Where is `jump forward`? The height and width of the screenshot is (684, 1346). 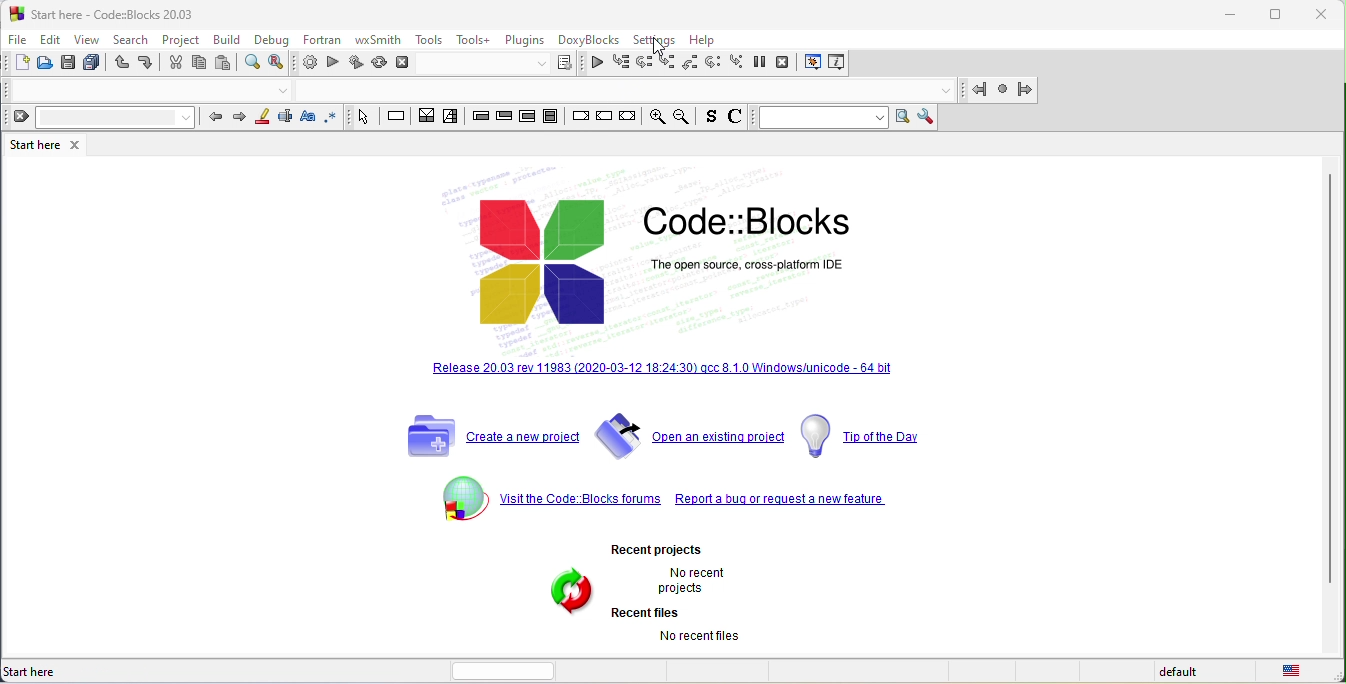
jump forward is located at coordinates (1029, 90).